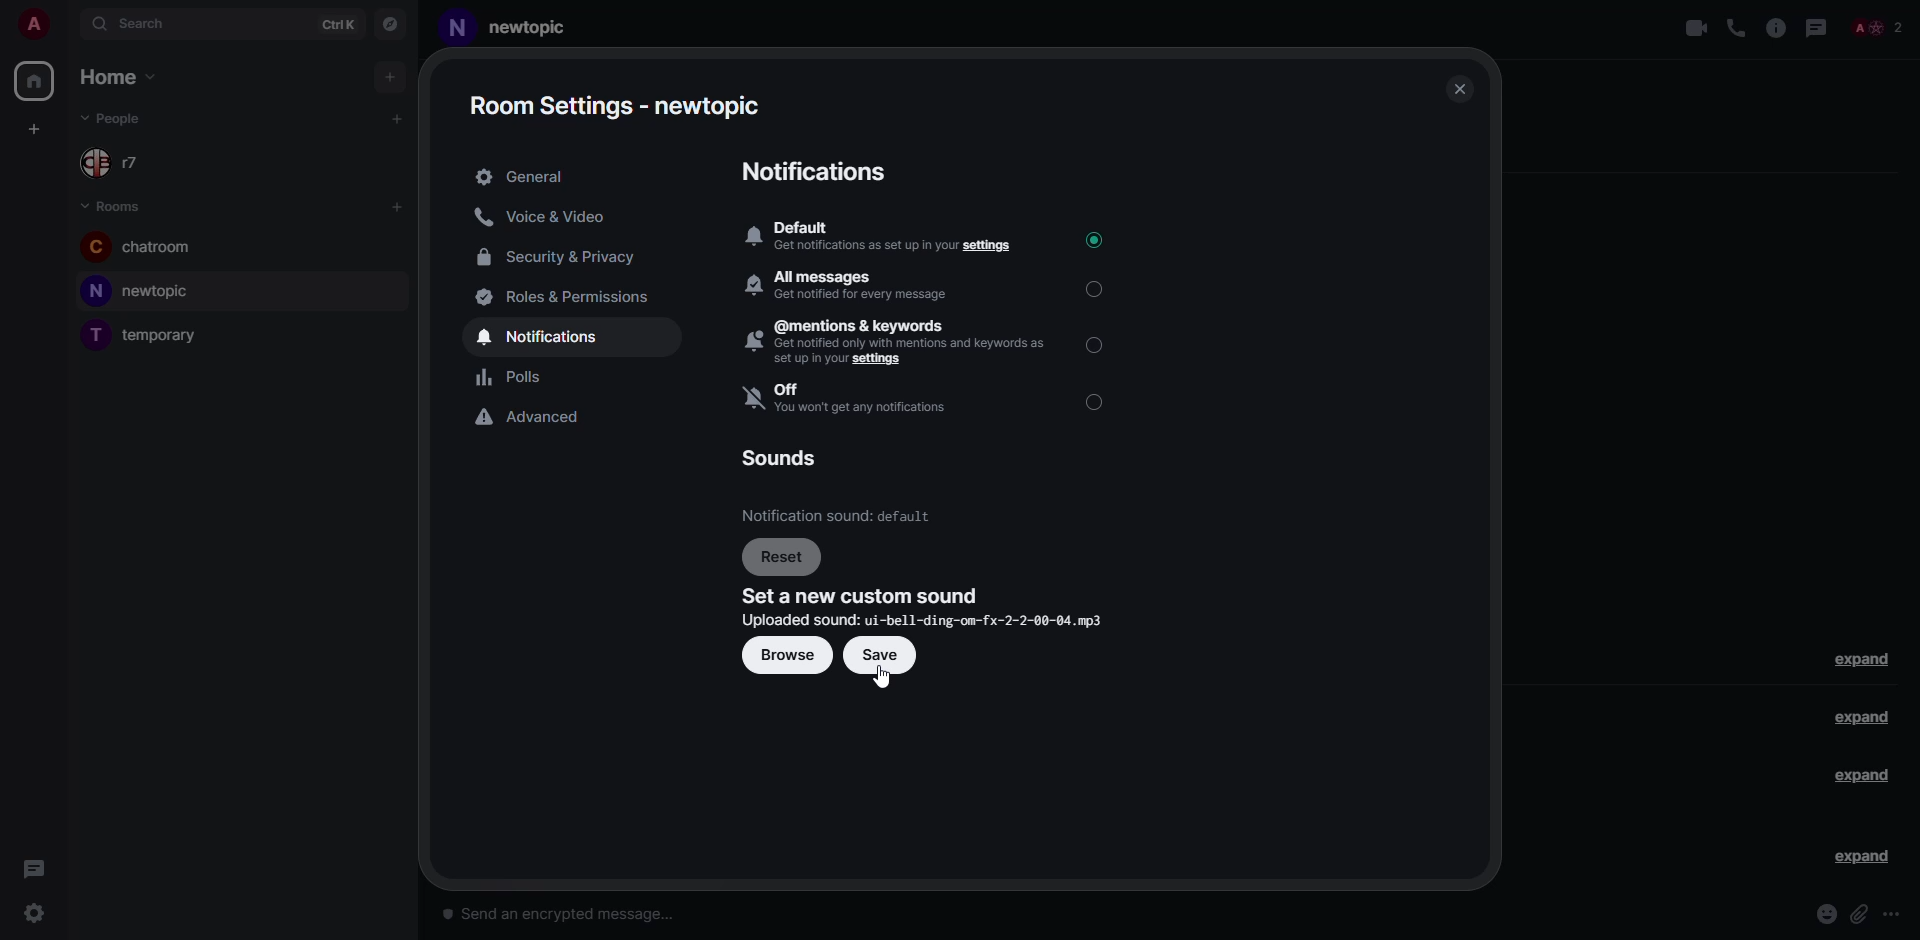 The width and height of the screenshot is (1920, 940). What do you see at coordinates (862, 596) in the screenshot?
I see `set` at bounding box center [862, 596].